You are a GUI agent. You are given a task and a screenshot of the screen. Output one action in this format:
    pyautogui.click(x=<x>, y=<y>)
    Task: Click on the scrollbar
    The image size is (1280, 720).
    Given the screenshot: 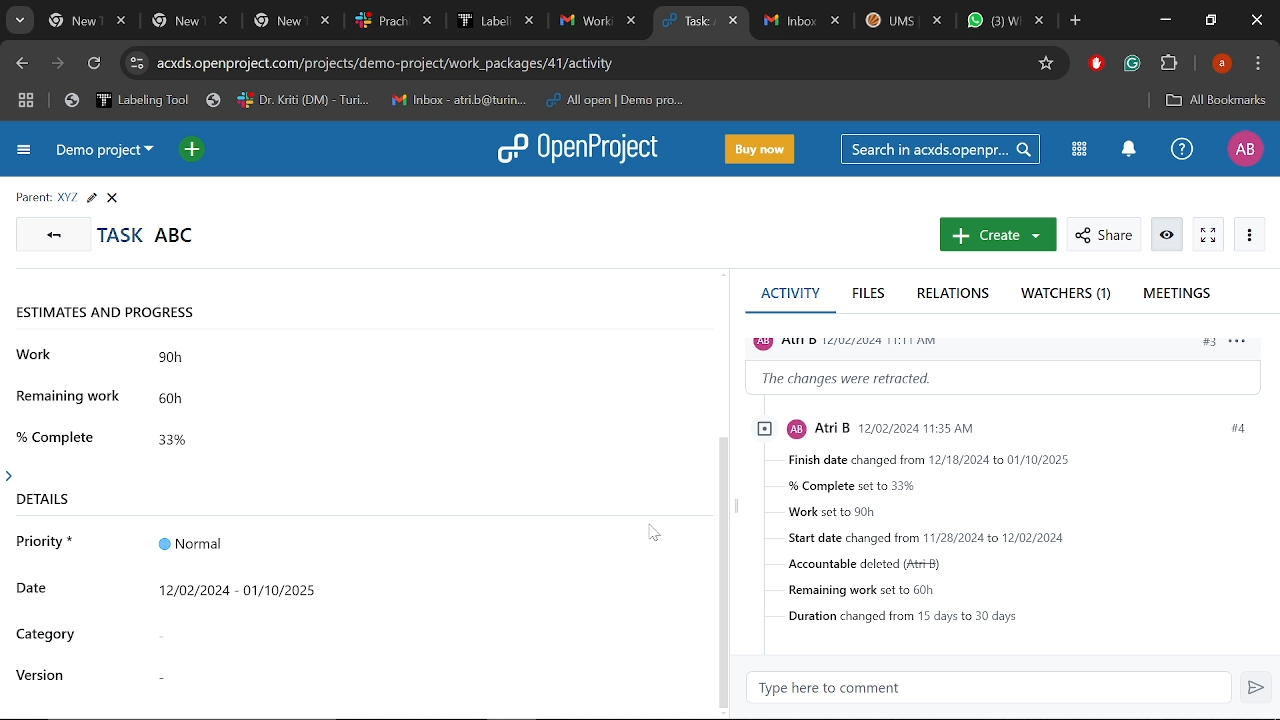 What is the action you would take?
    pyautogui.click(x=726, y=569)
    